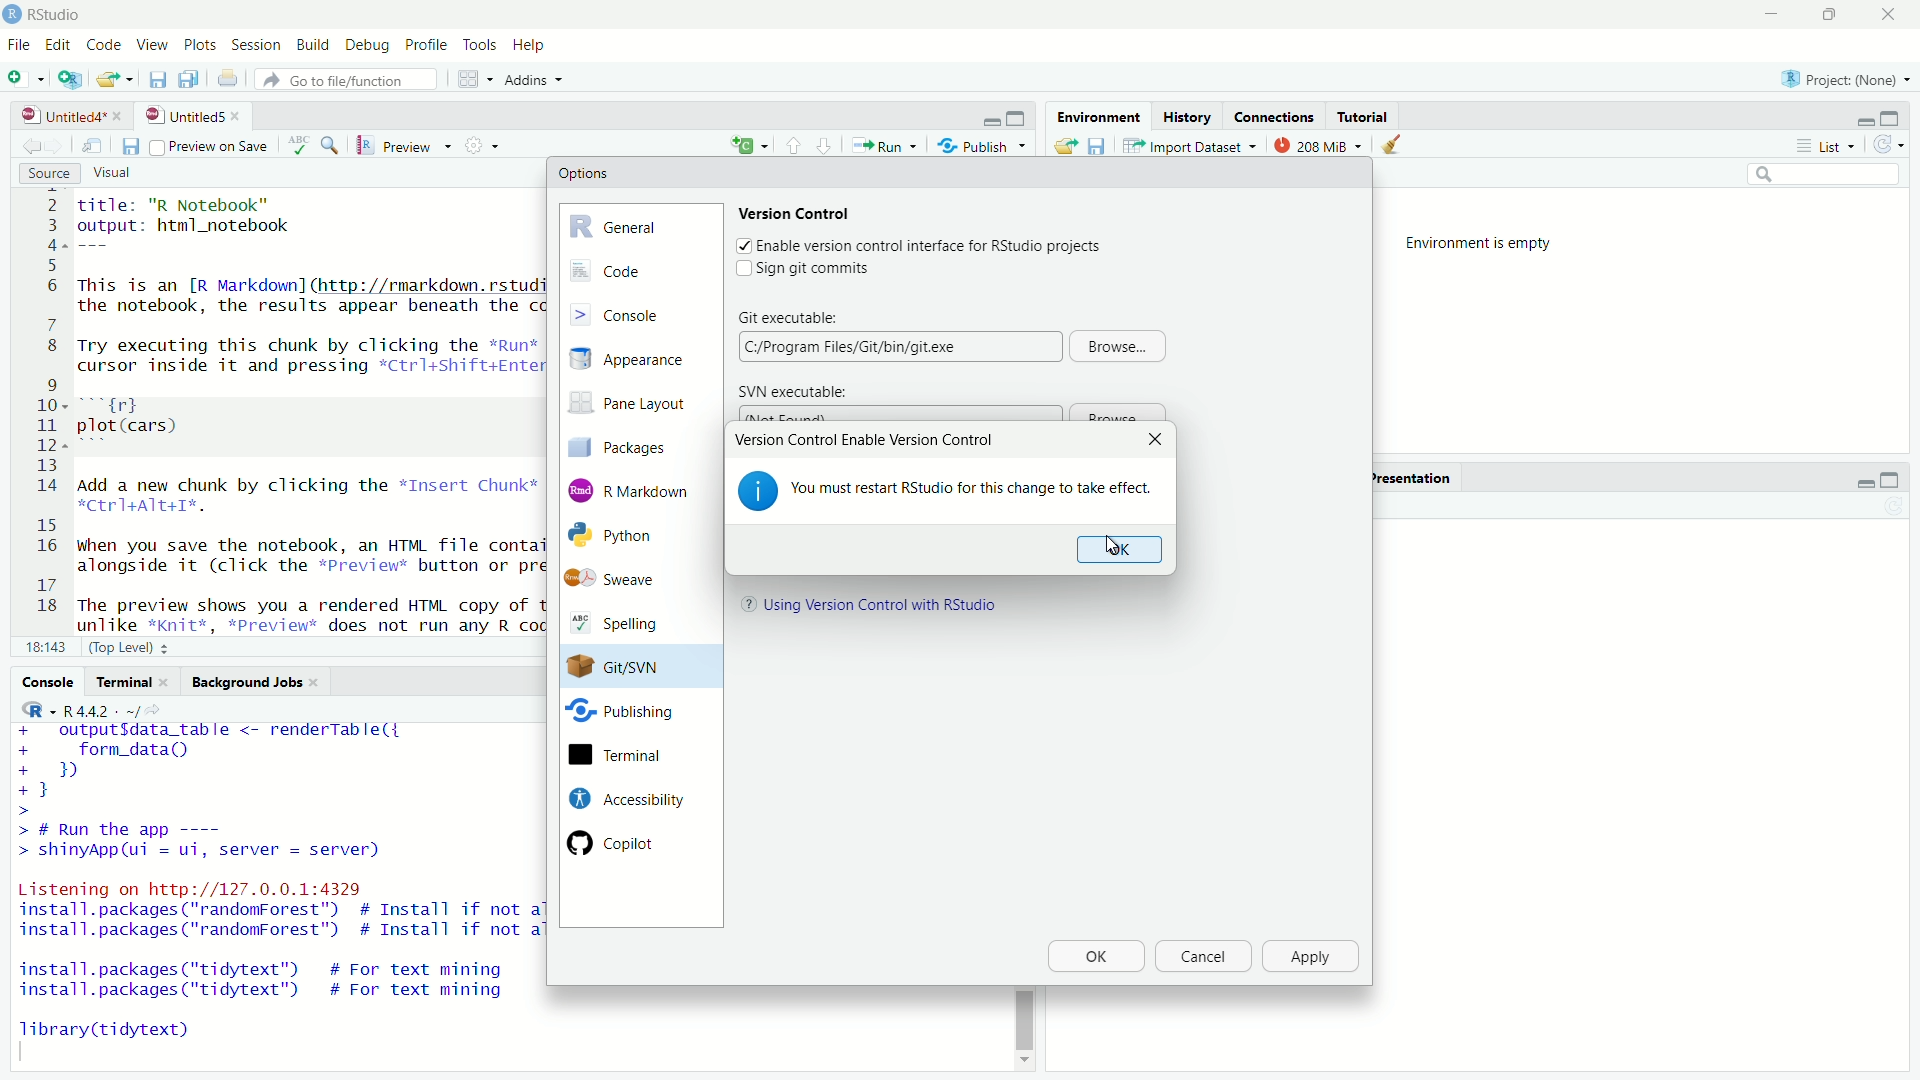 Image resolution: width=1920 pixels, height=1080 pixels. I want to click on Publishing, so click(622, 715).